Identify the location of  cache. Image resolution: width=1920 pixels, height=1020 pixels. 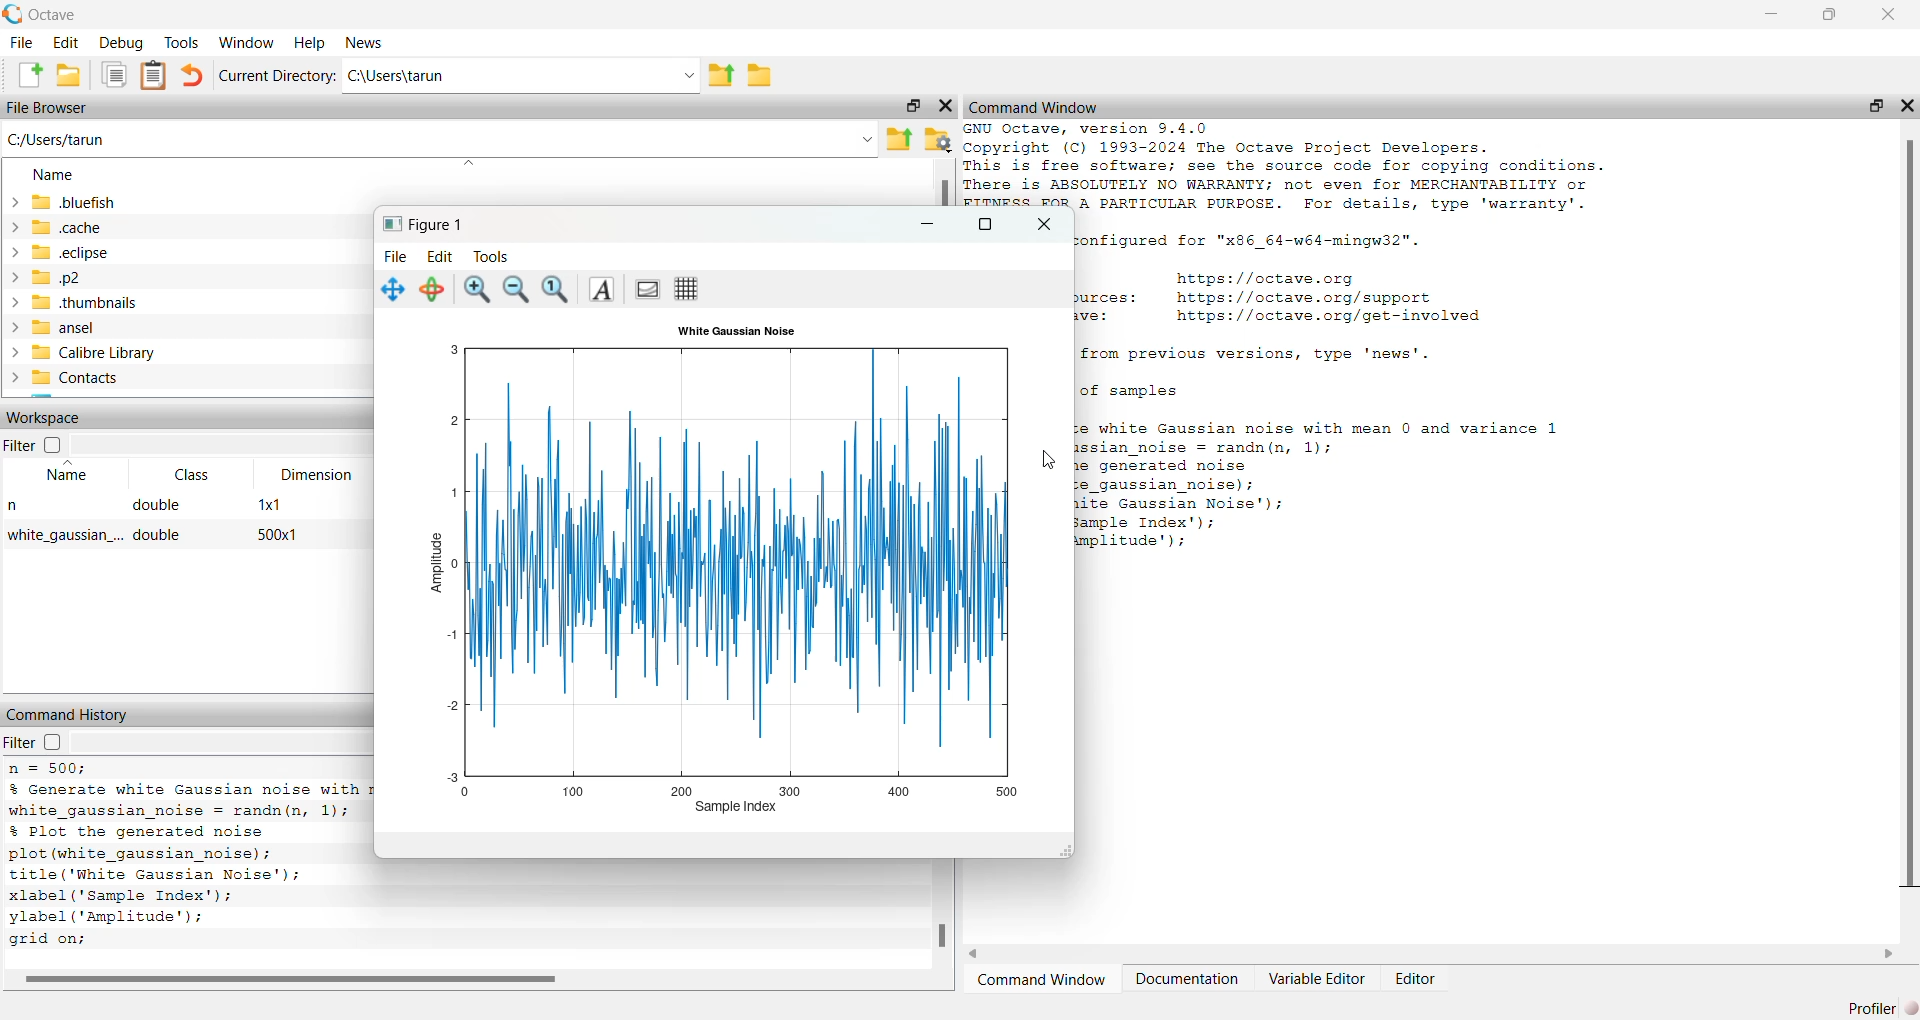
(68, 226).